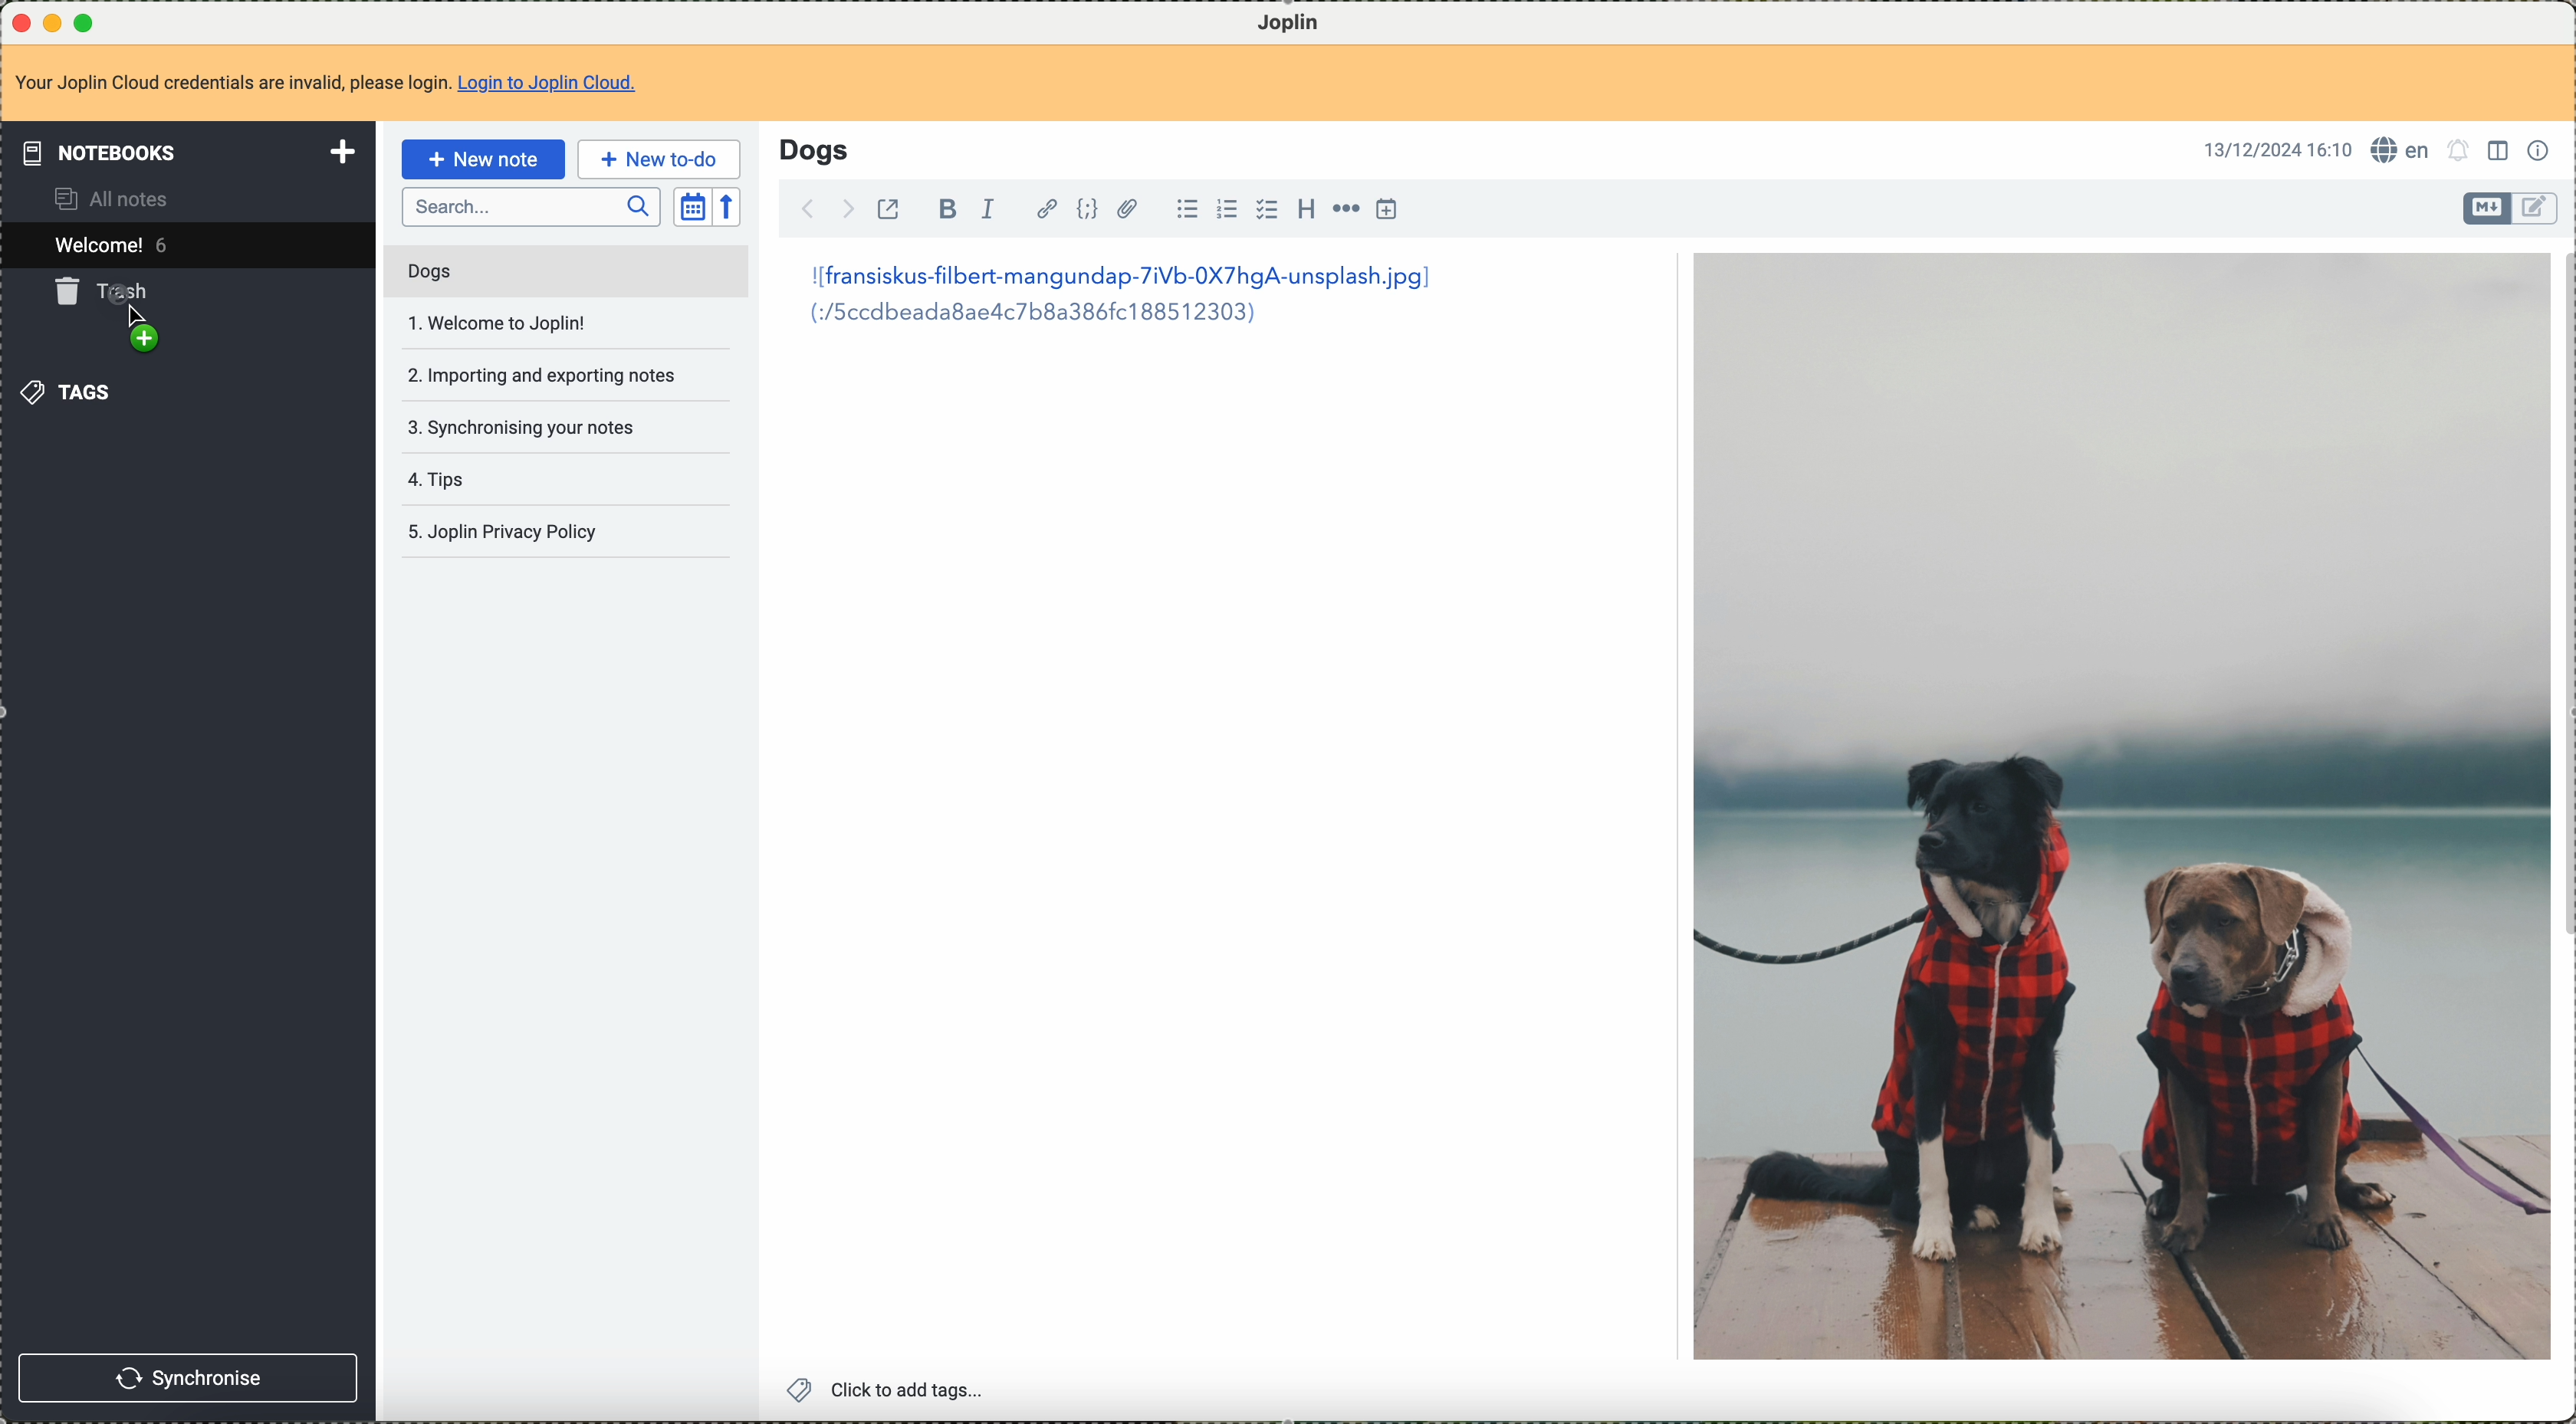 The width and height of the screenshot is (2576, 1424). I want to click on welcome to joplin, so click(502, 322).